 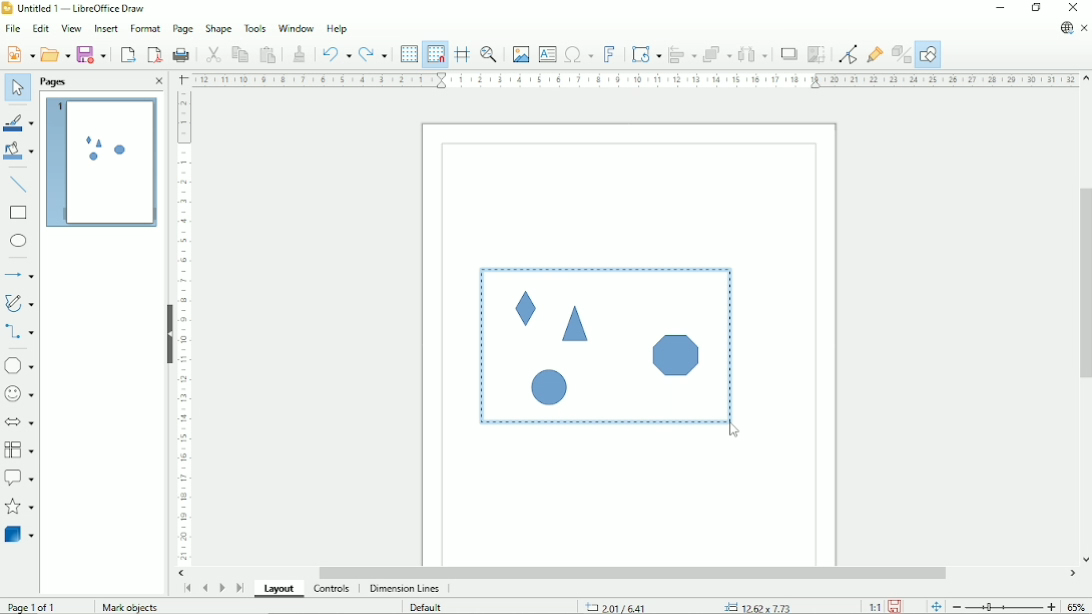 What do you see at coordinates (1085, 77) in the screenshot?
I see `Vertical scroll button` at bounding box center [1085, 77].